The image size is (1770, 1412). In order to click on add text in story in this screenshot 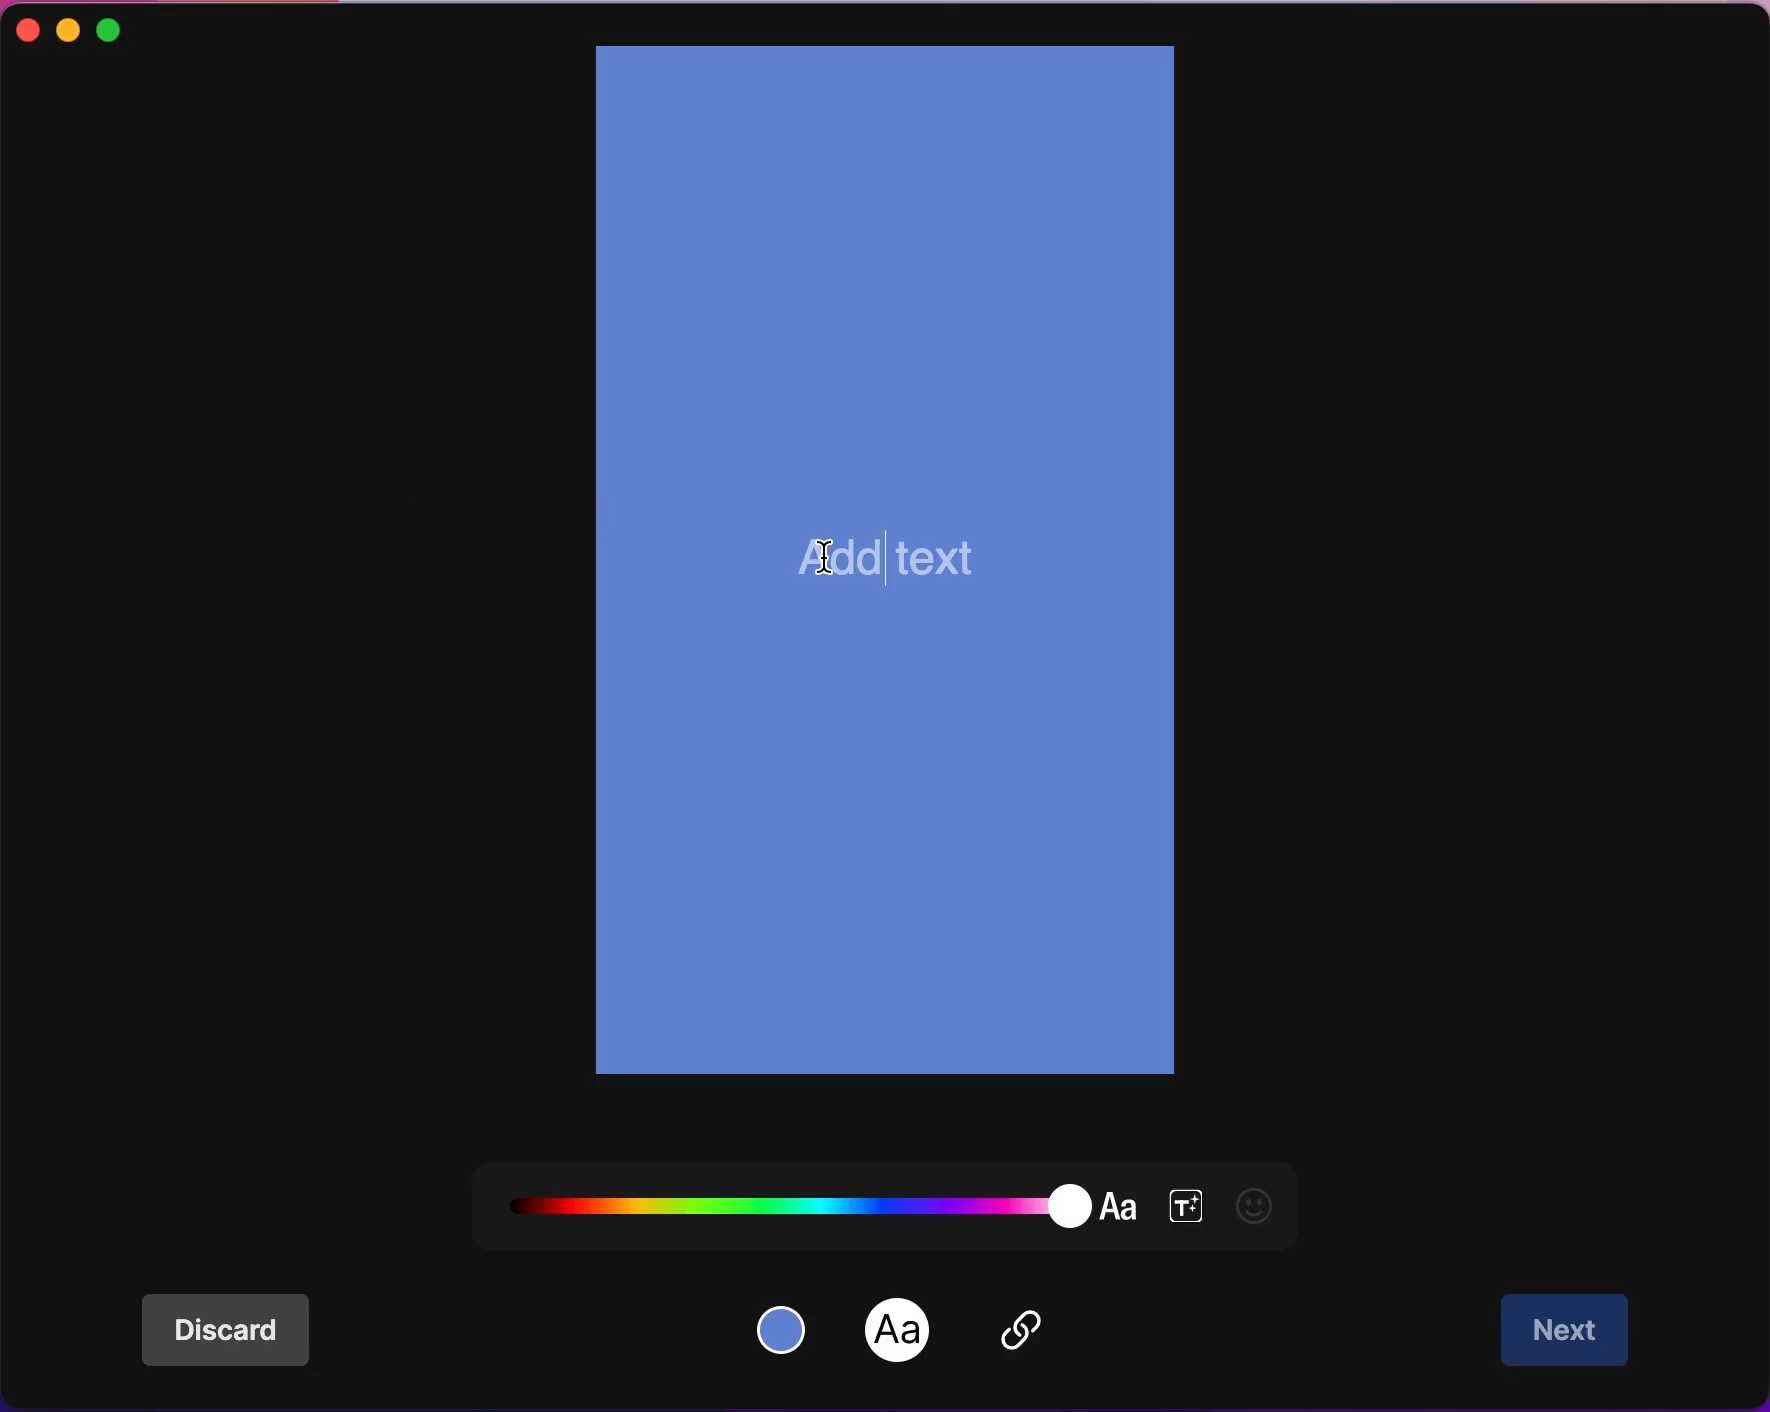, I will do `click(876, 576)`.